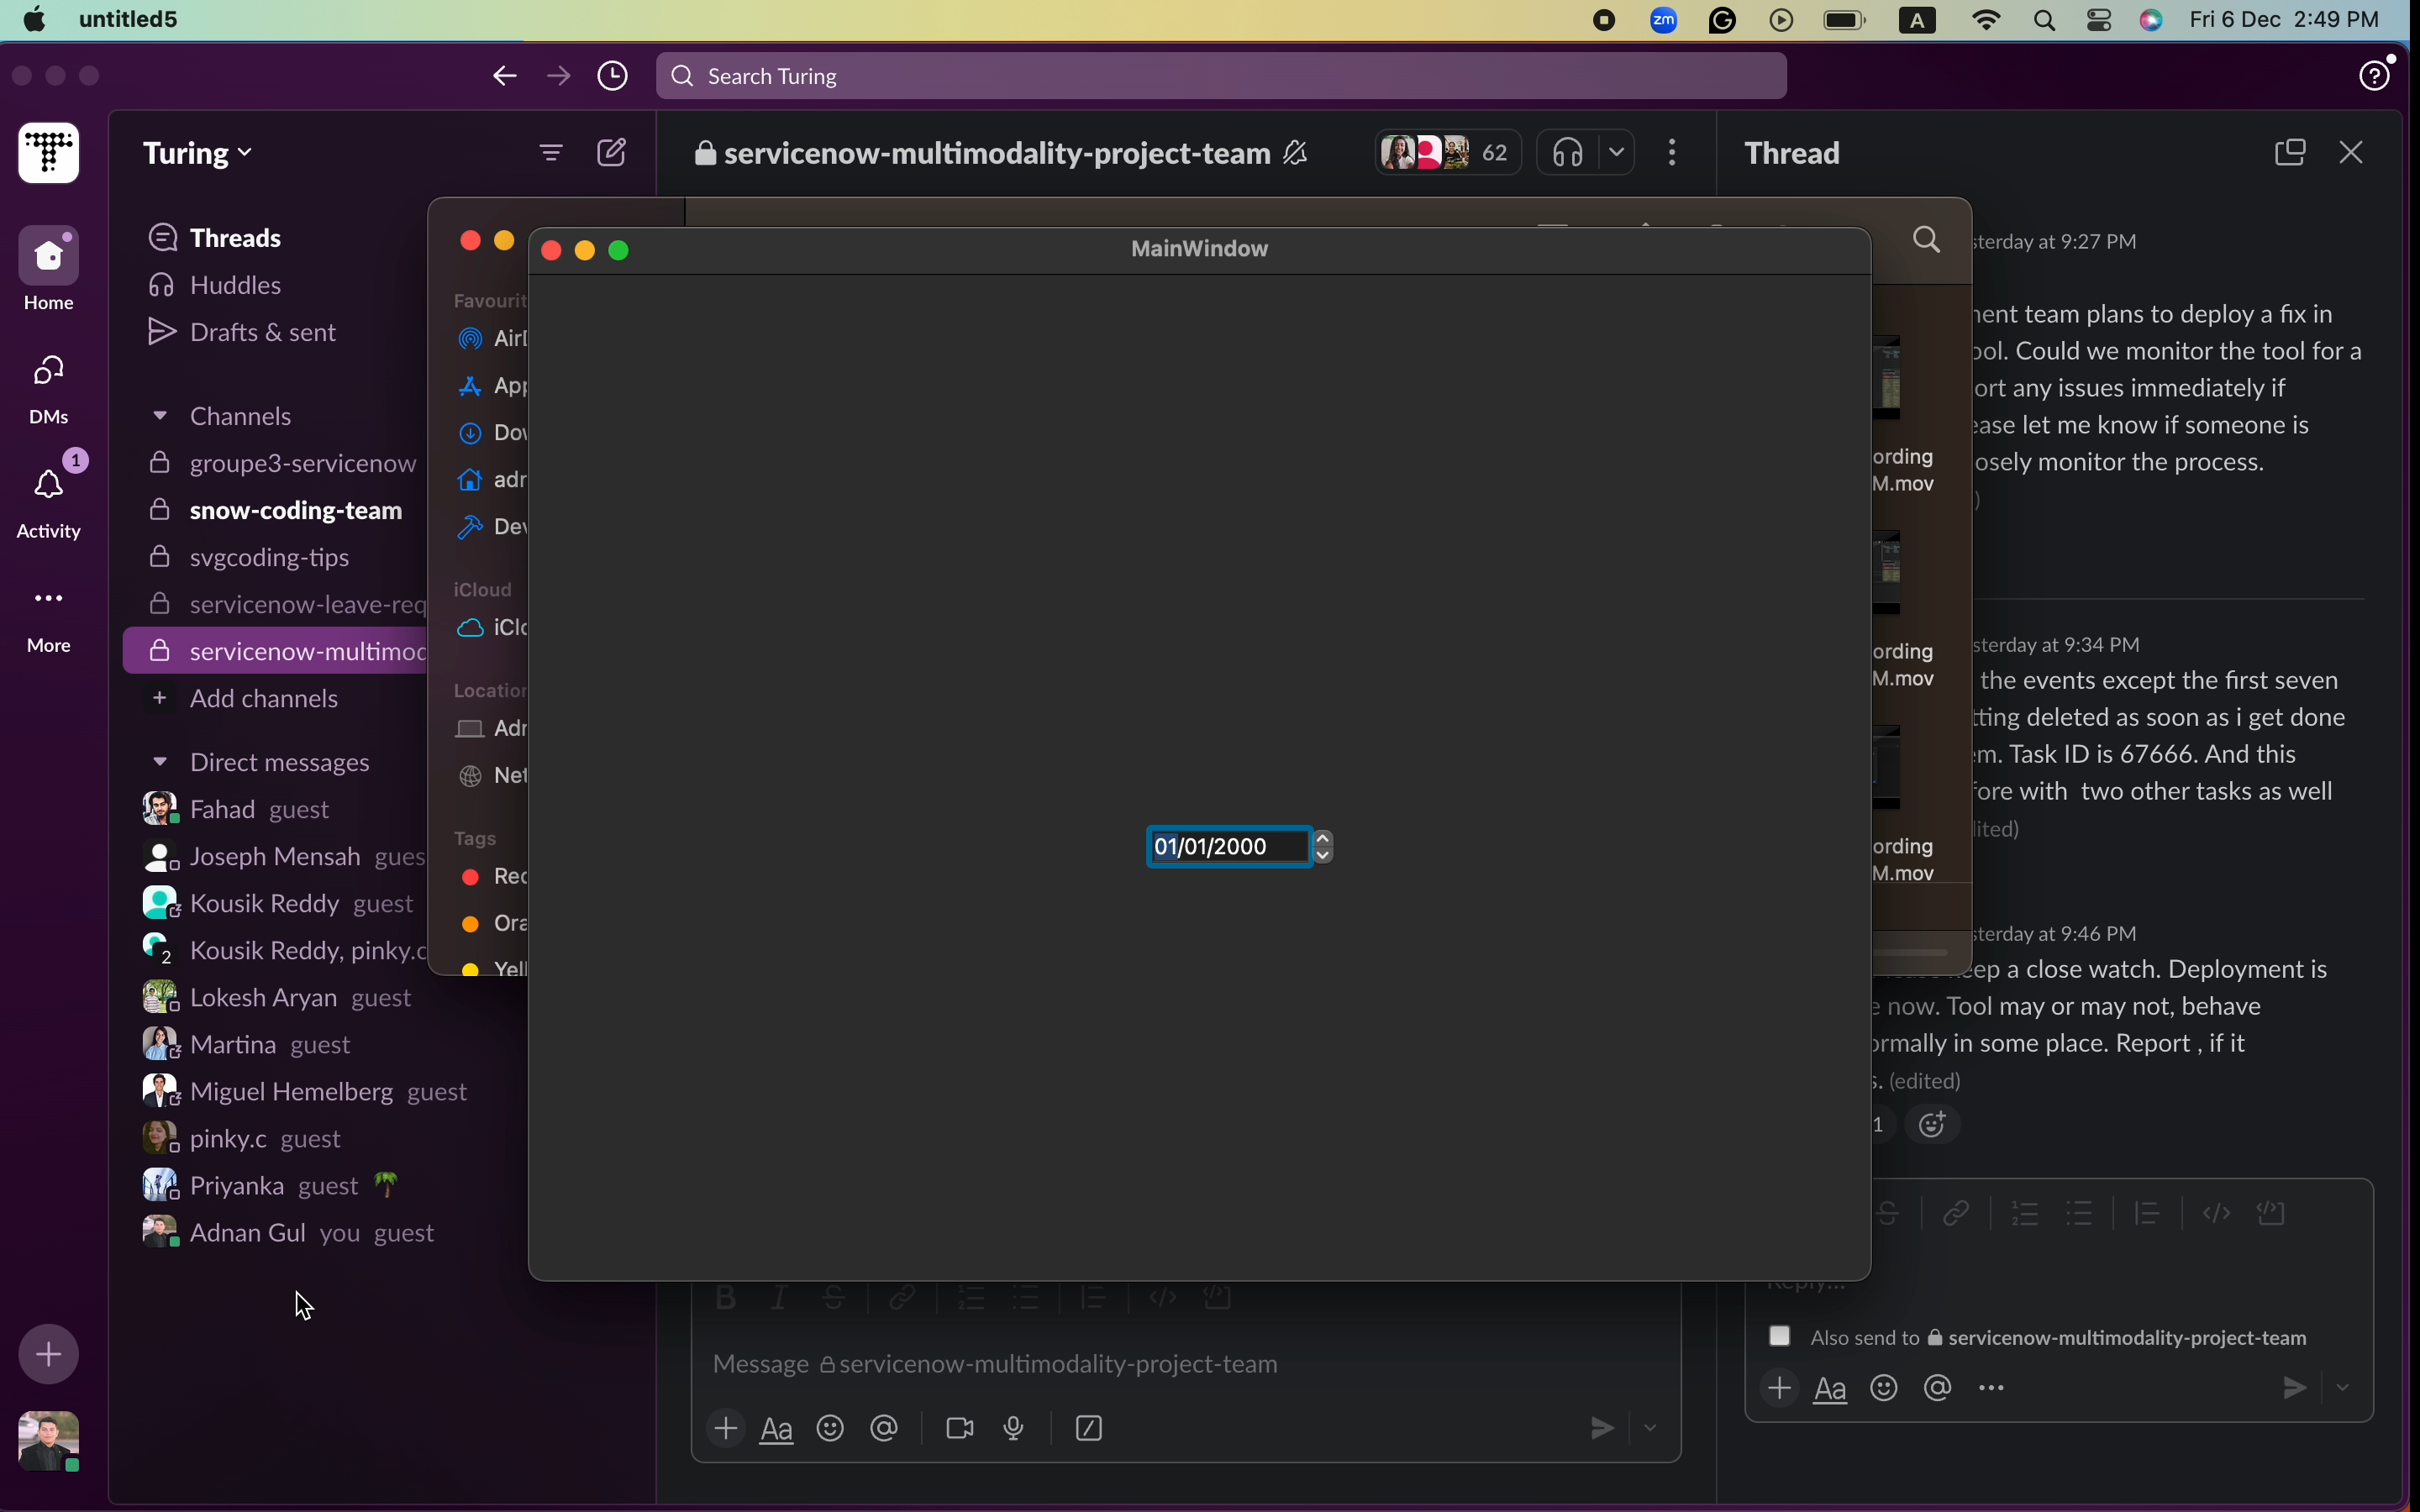 This screenshot has height=1512, width=2420. Describe the element at coordinates (2349, 153) in the screenshot. I see `close` at that location.